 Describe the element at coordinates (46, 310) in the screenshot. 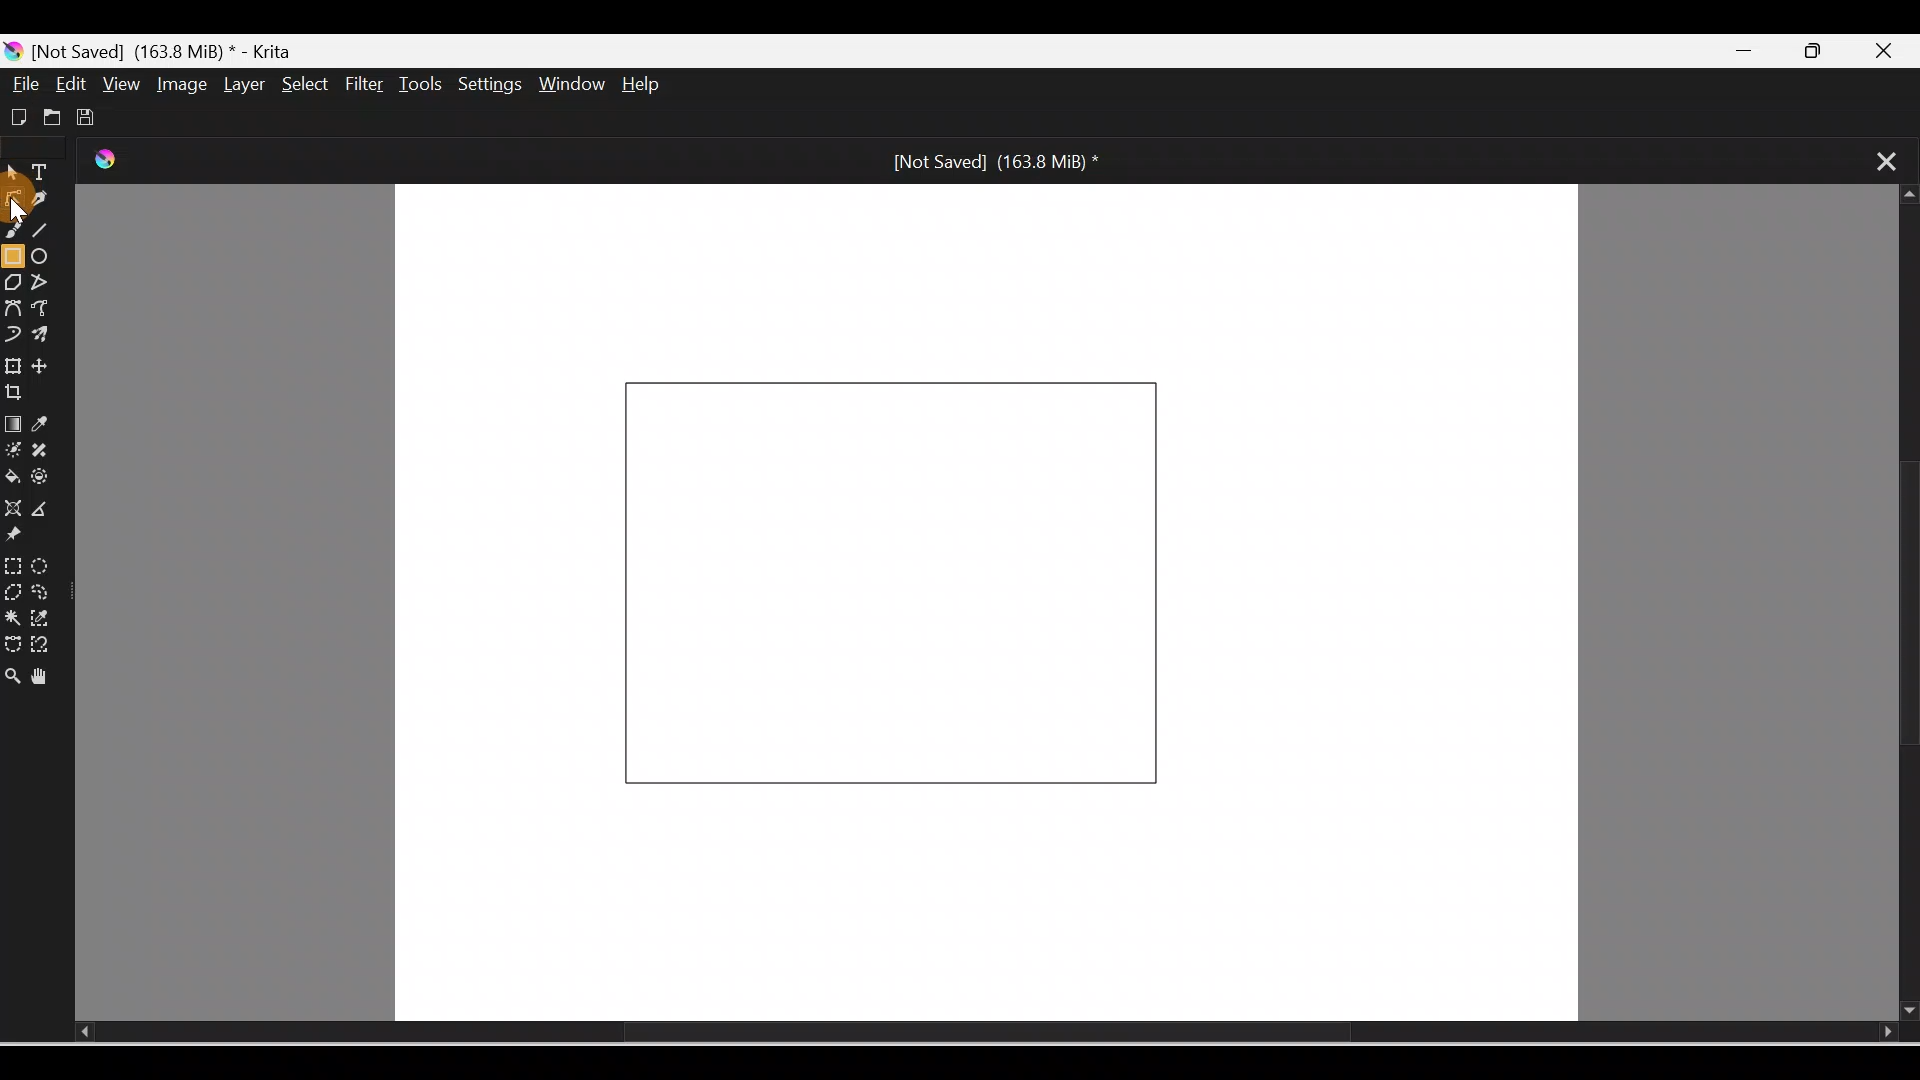

I see `Freehand path tool` at that location.